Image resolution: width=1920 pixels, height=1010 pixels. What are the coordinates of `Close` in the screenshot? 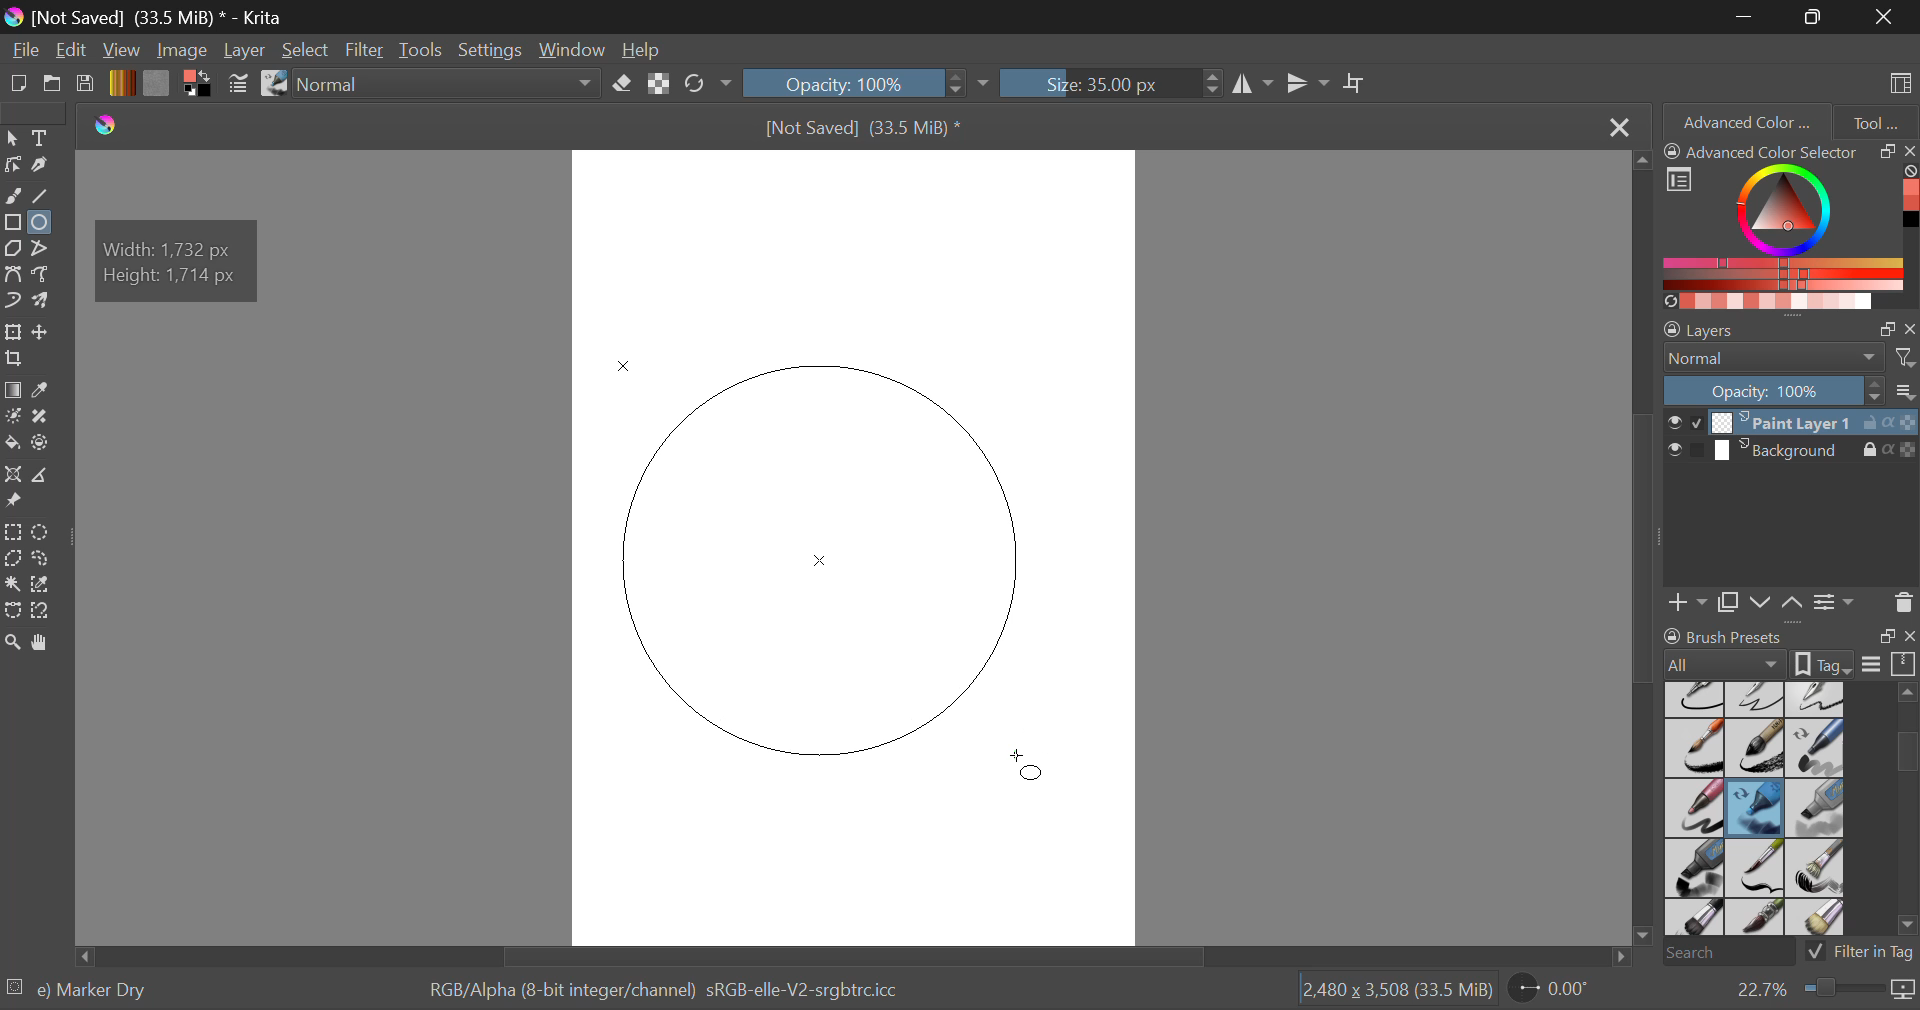 It's located at (1885, 16).